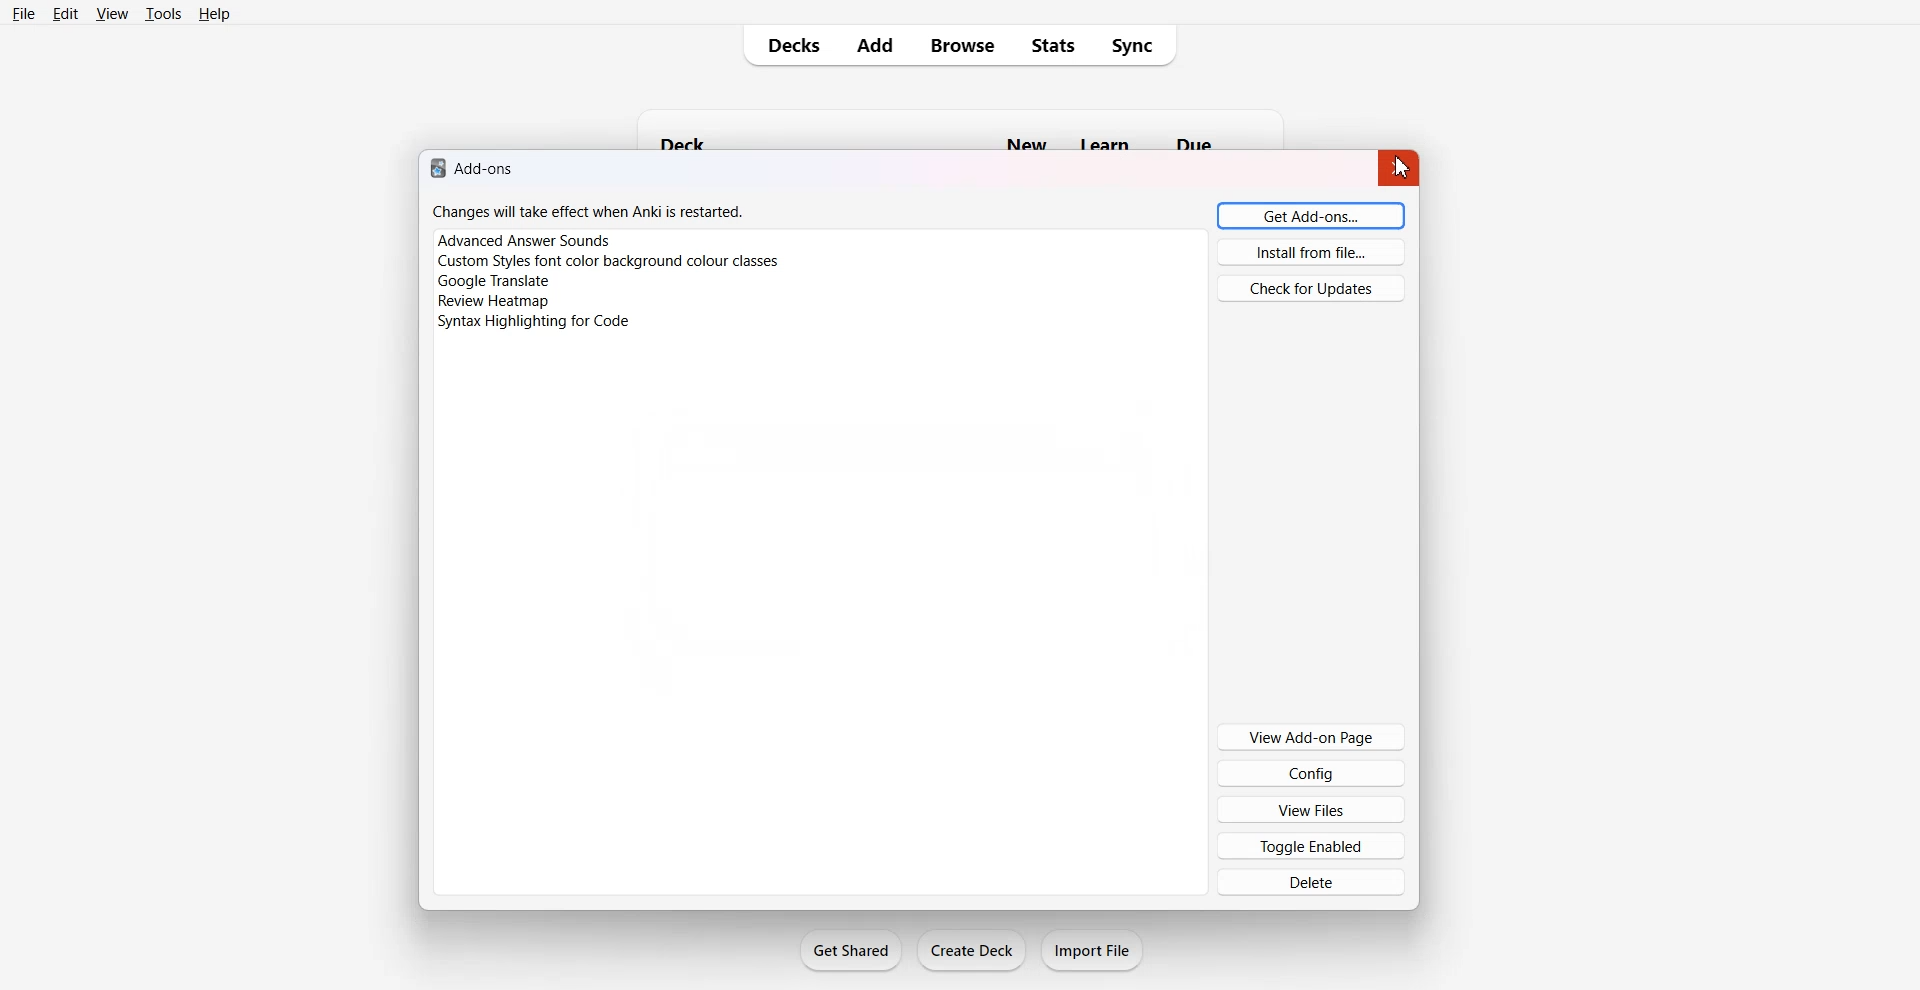 The image size is (1920, 990). Describe the element at coordinates (214, 14) in the screenshot. I see `Help` at that location.